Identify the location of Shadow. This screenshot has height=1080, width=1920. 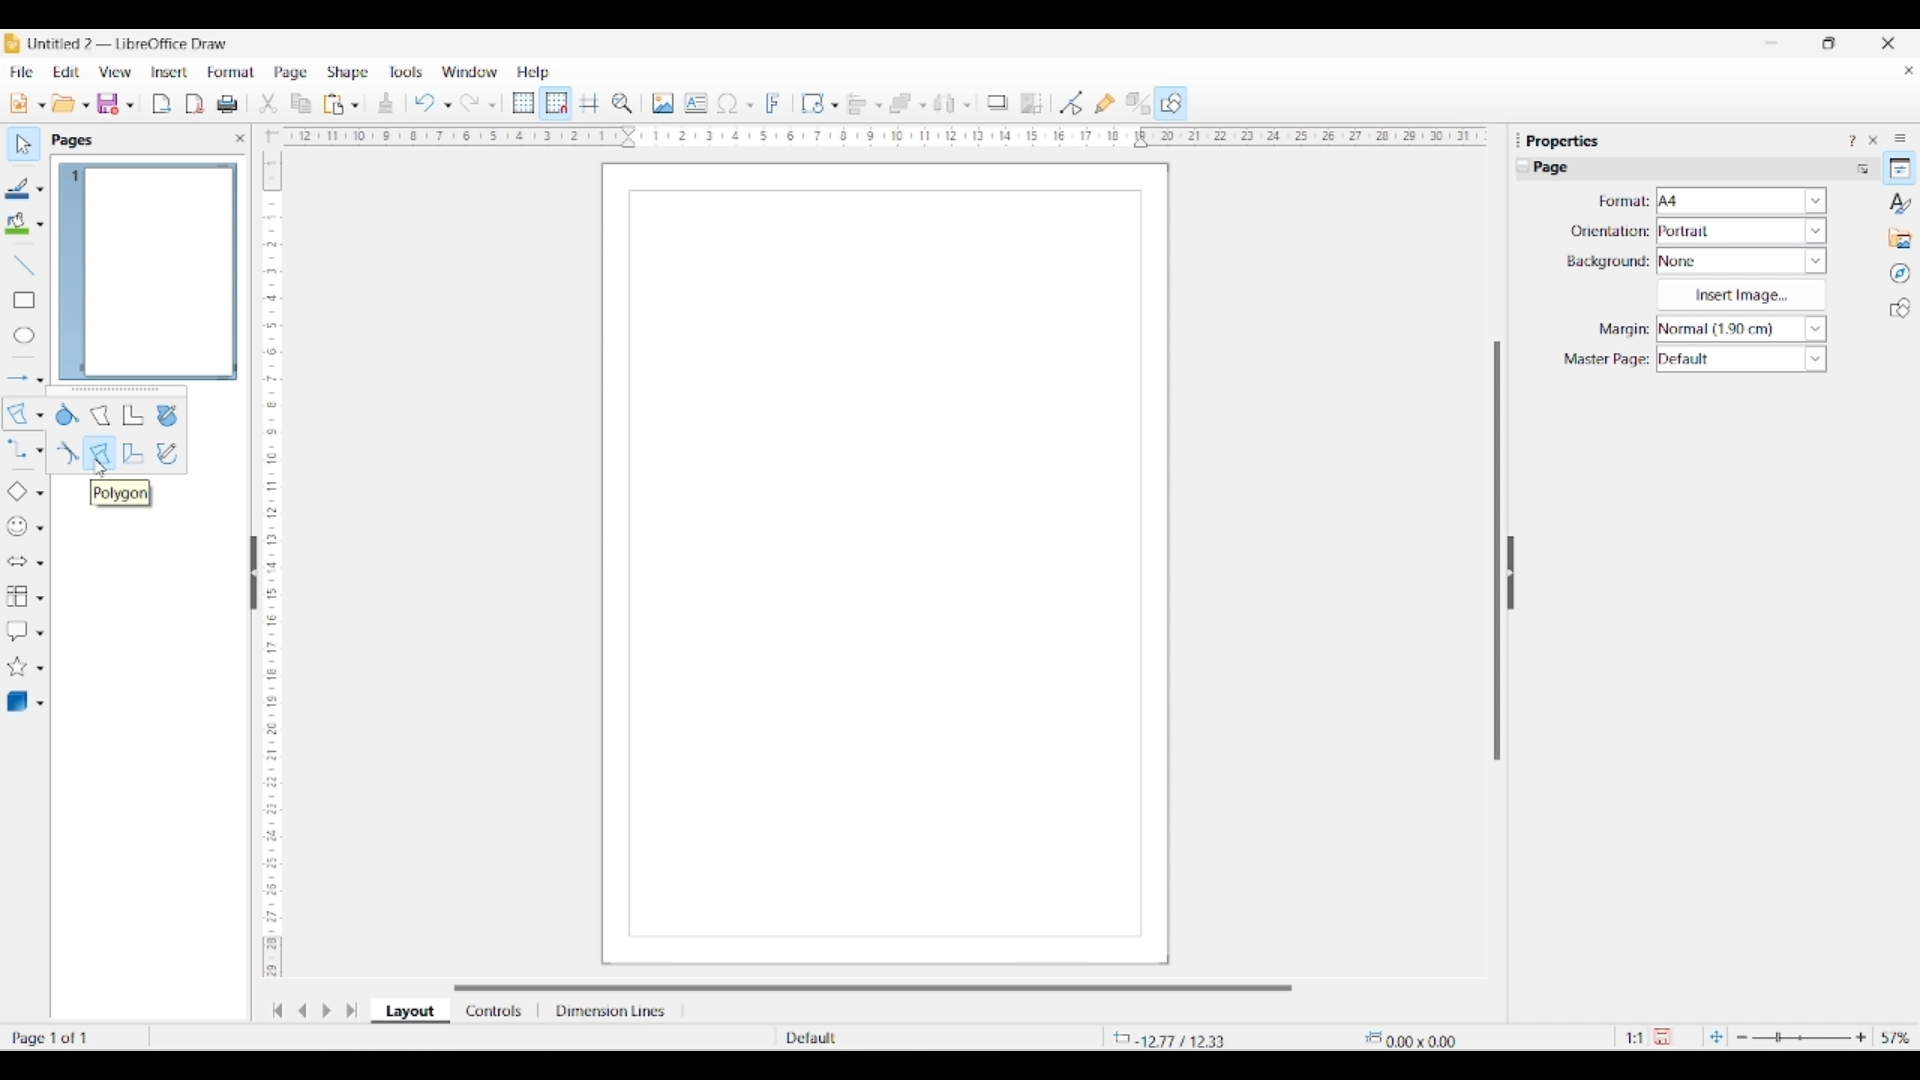
(997, 102).